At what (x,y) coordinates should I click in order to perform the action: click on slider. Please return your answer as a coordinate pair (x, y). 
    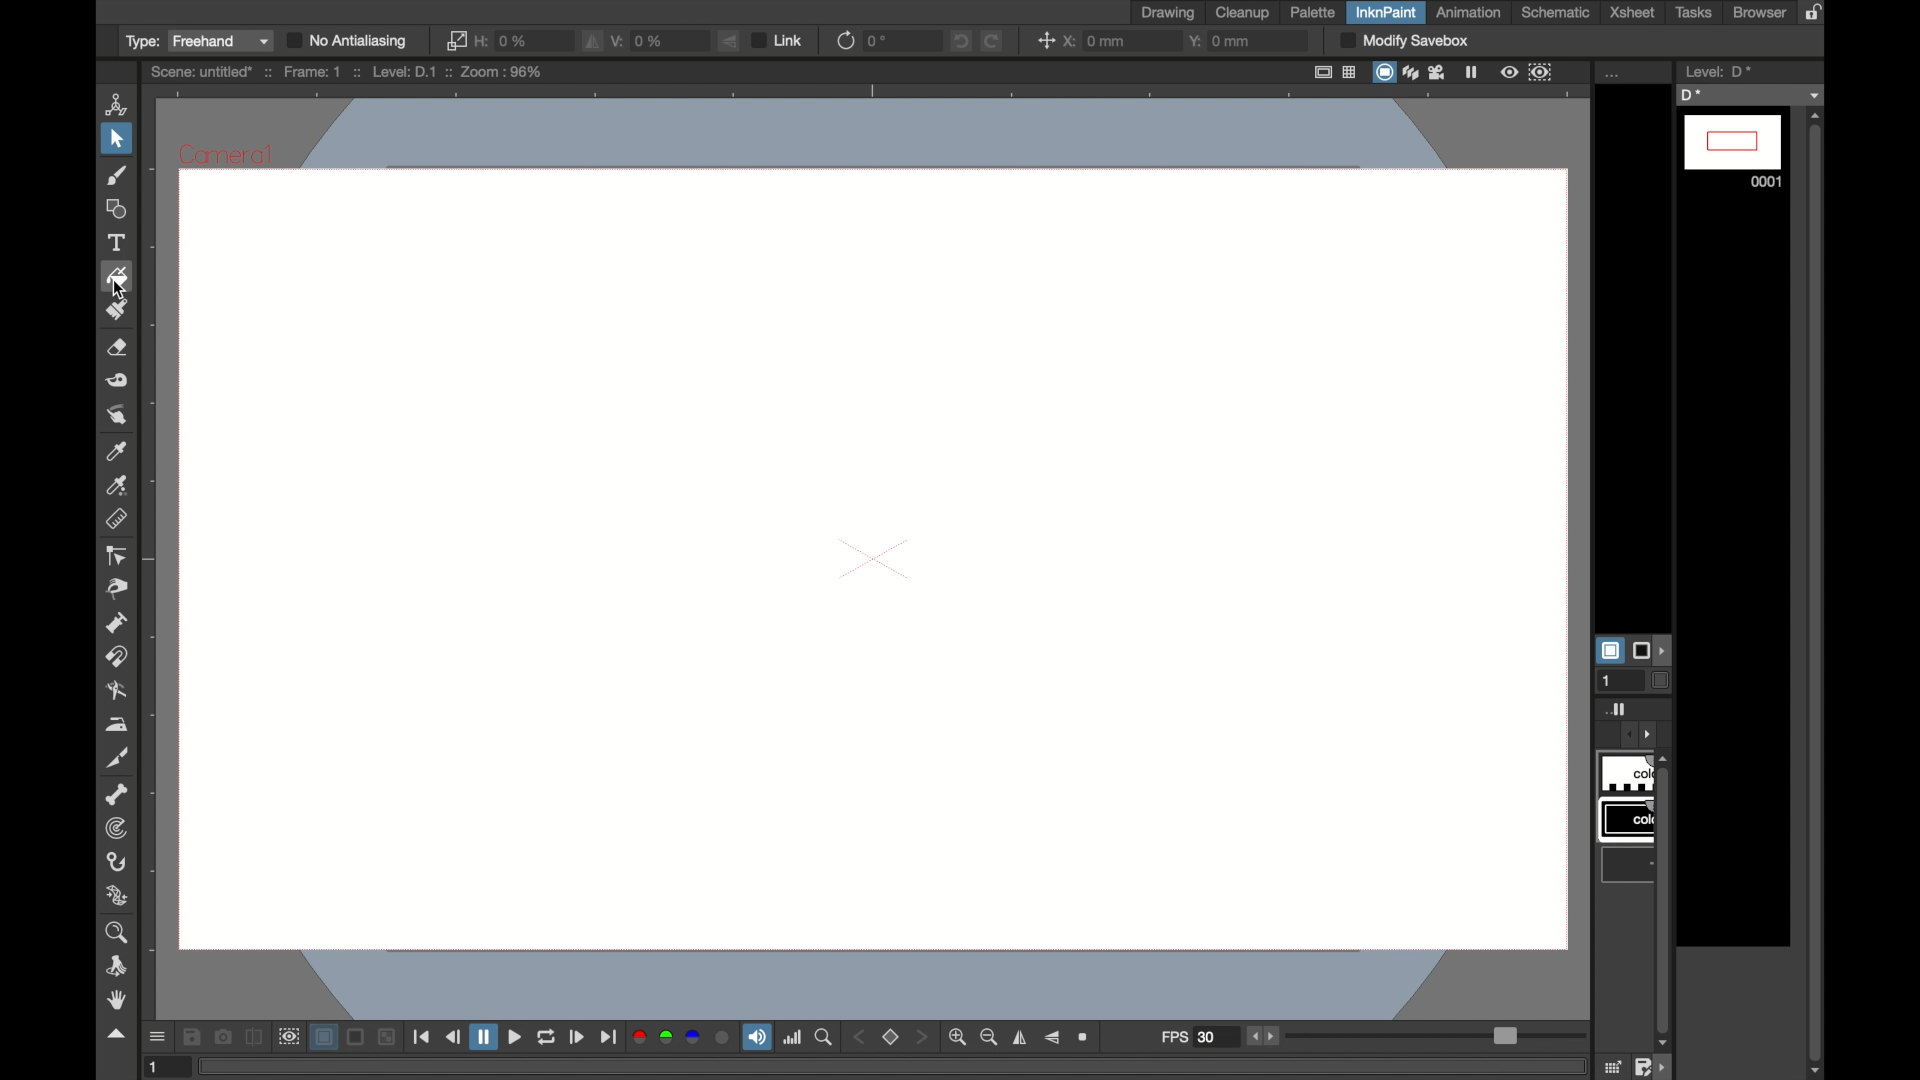
    Looking at the image, I should click on (1435, 1036).